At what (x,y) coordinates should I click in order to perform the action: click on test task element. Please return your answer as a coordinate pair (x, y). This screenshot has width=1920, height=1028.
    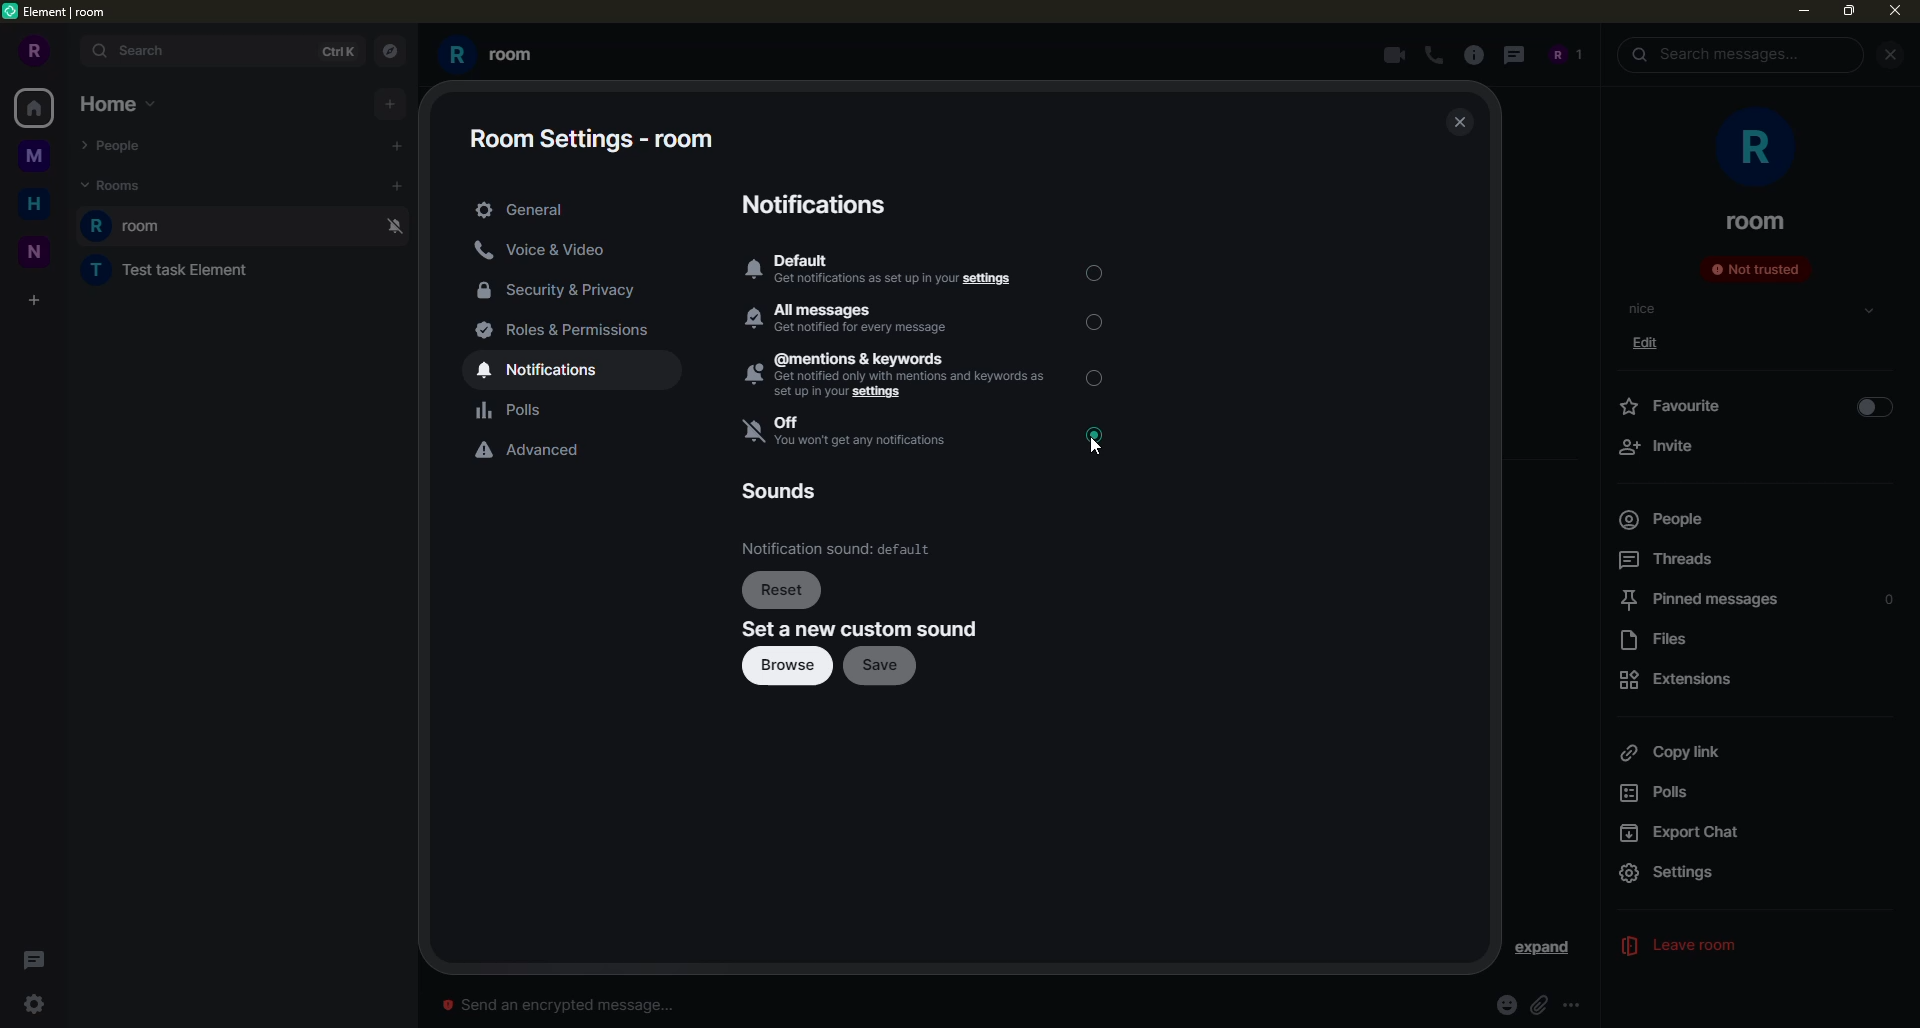
    Looking at the image, I should click on (161, 273).